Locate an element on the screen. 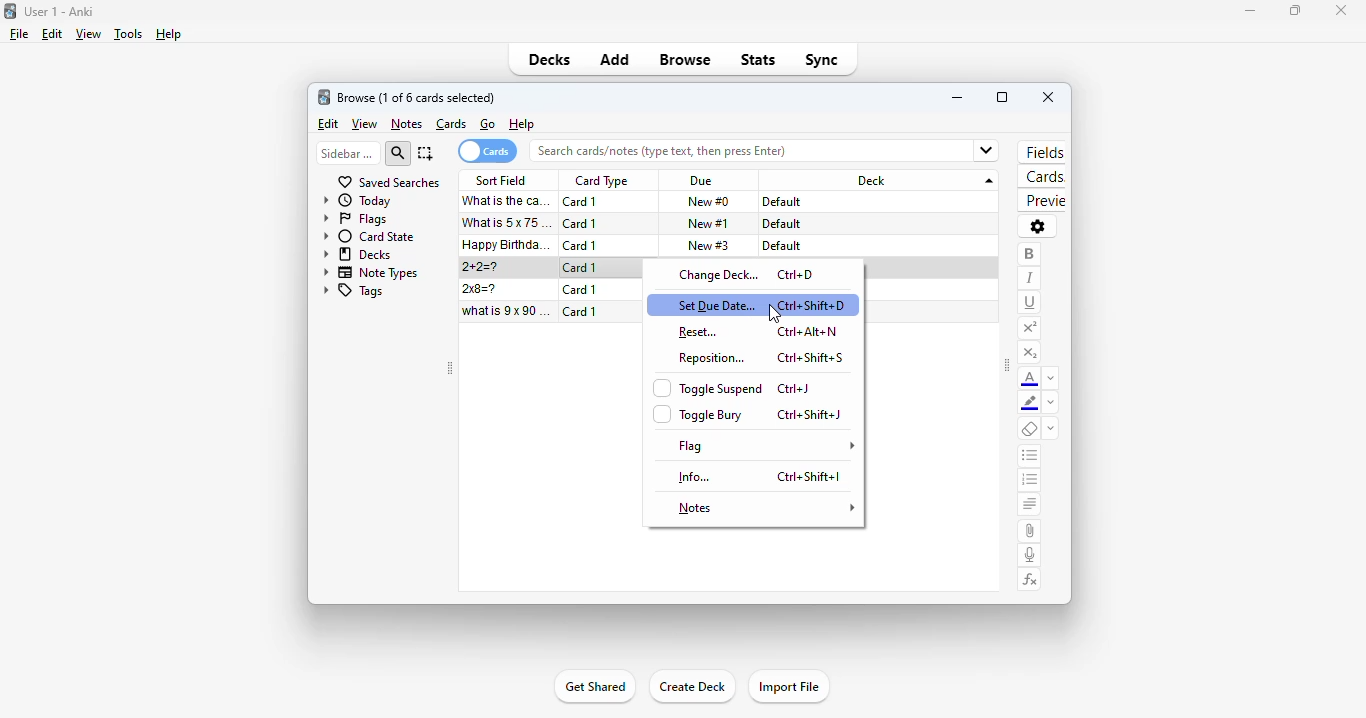 The height and width of the screenshot is (718, 1366). underline is located at coordinates (1030, 302).